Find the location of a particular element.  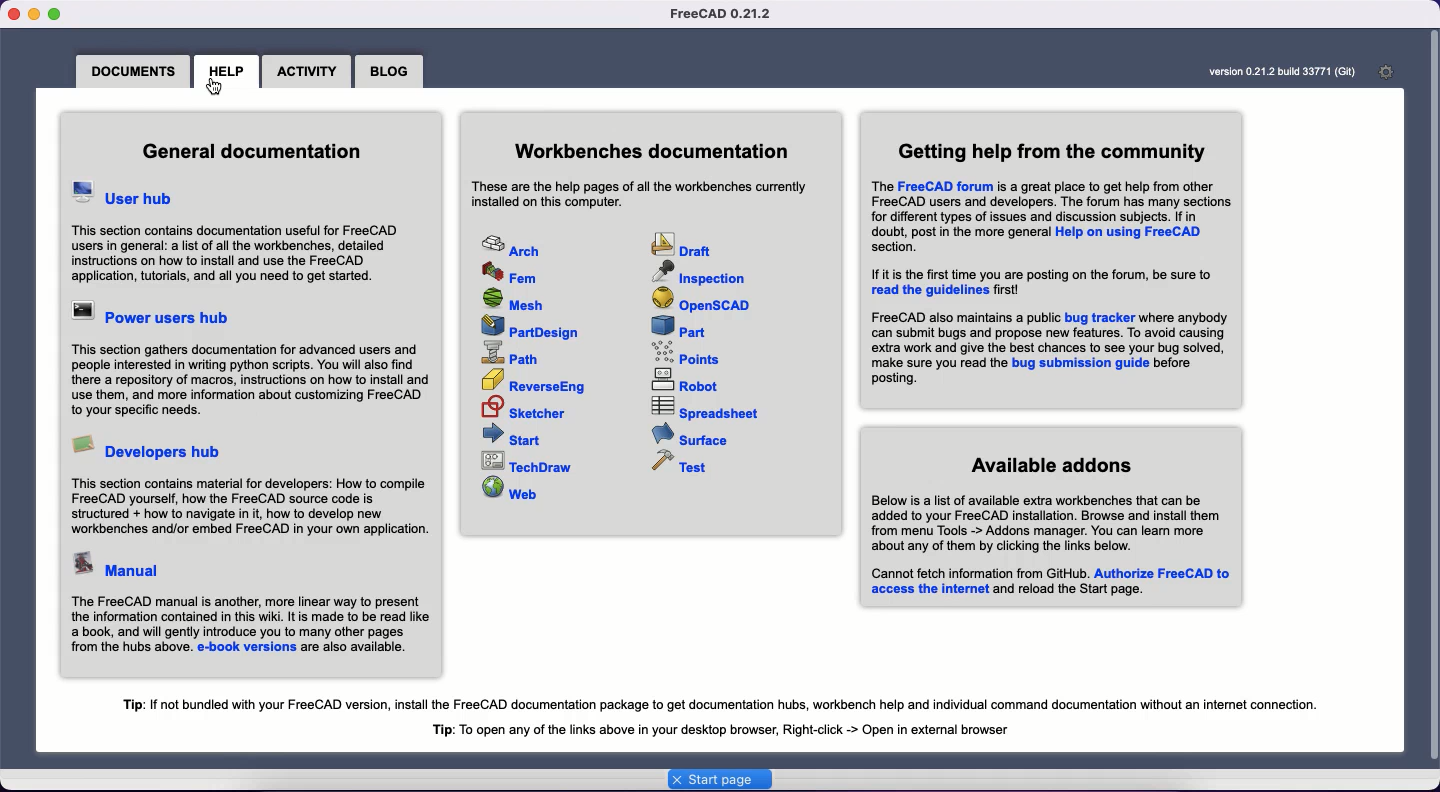

Workbenches documentation text is located at coordinates (642, 195).